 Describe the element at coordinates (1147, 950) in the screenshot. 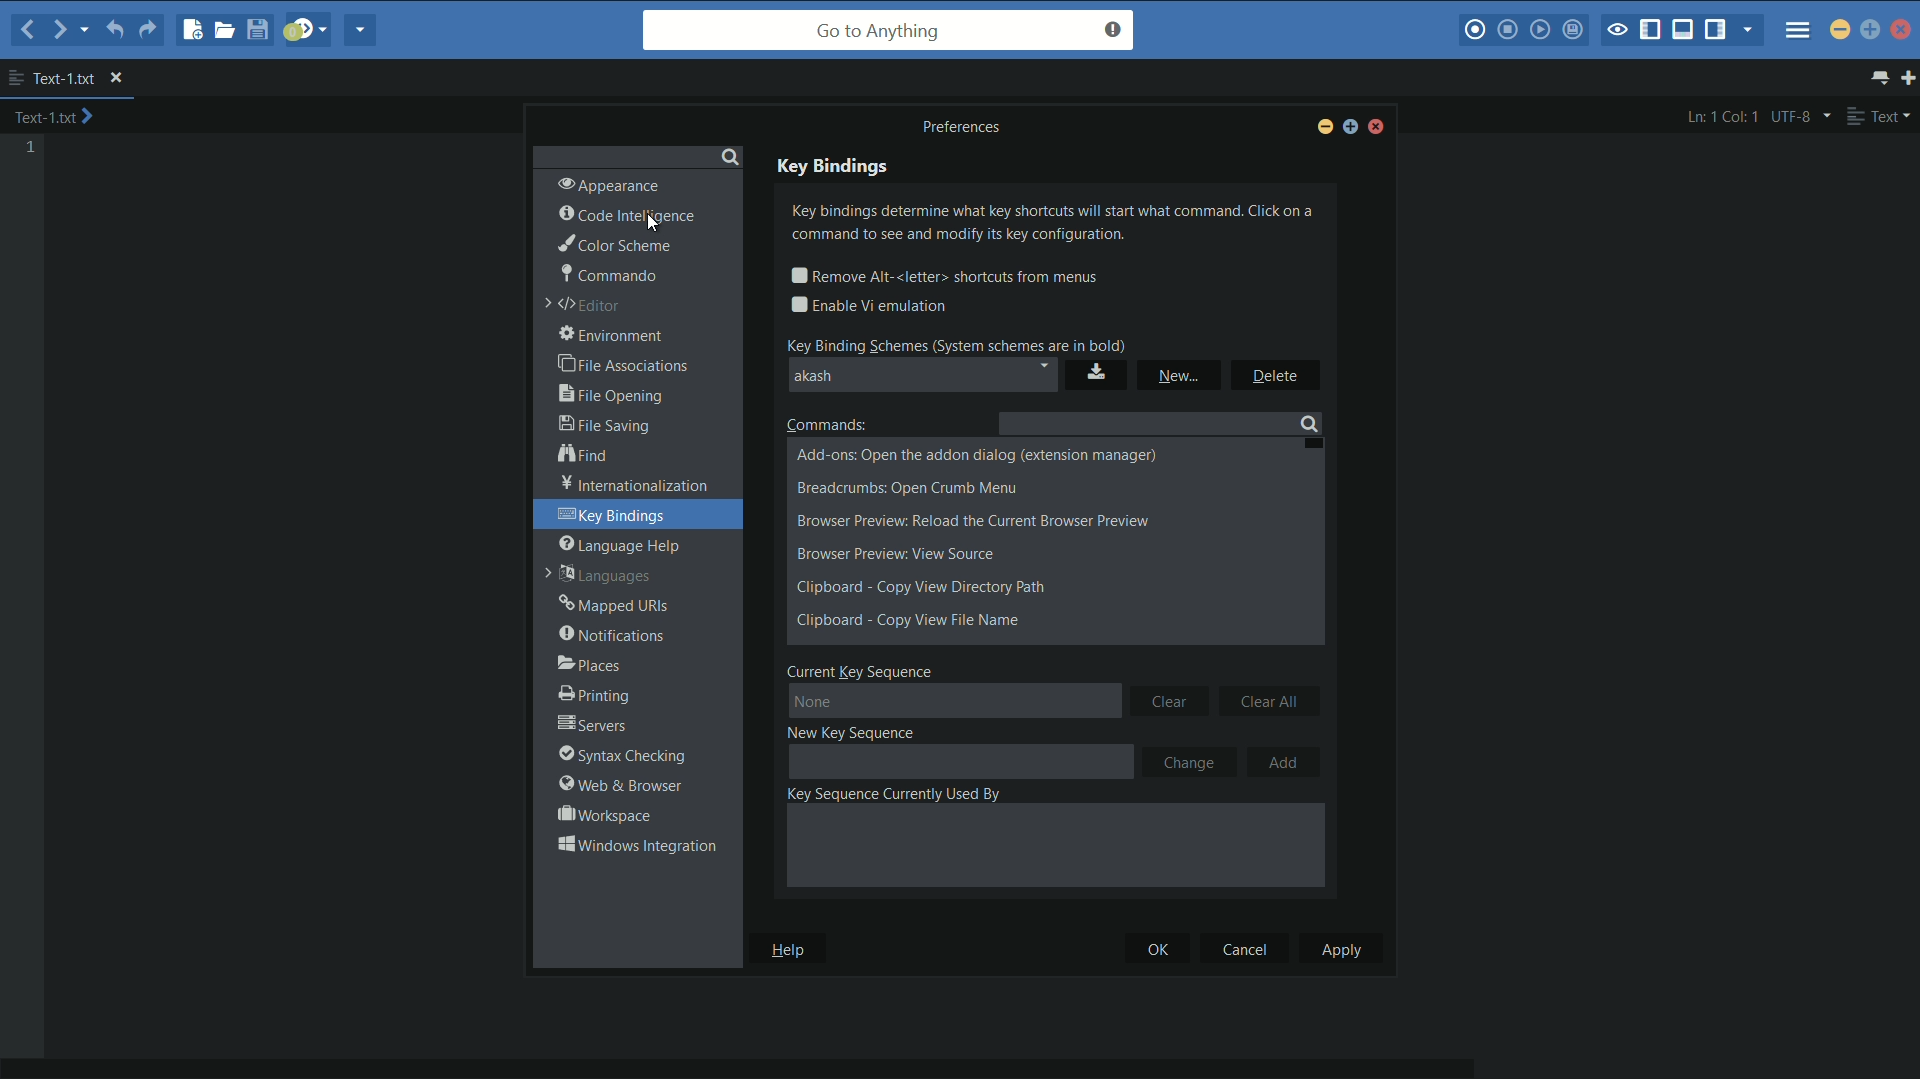

I see `ok` at that location.